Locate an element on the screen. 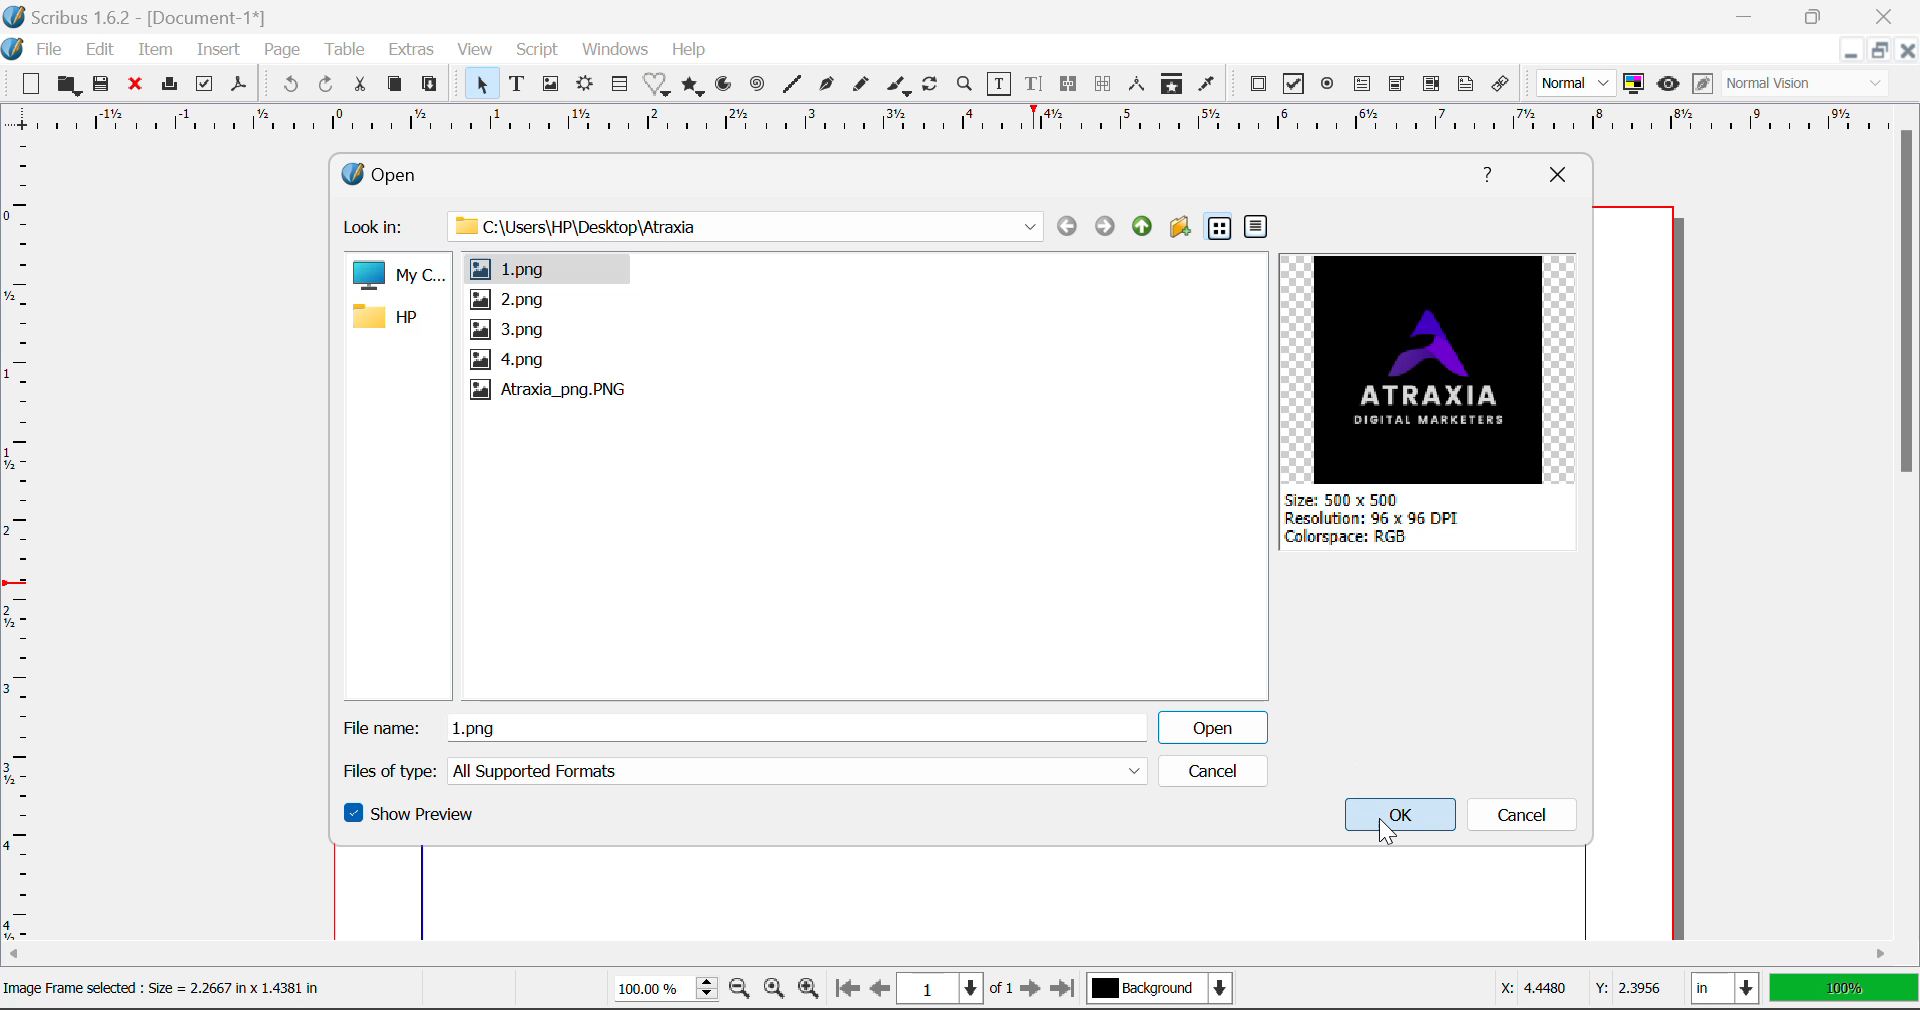  Open is located at coordinates (410, 171).